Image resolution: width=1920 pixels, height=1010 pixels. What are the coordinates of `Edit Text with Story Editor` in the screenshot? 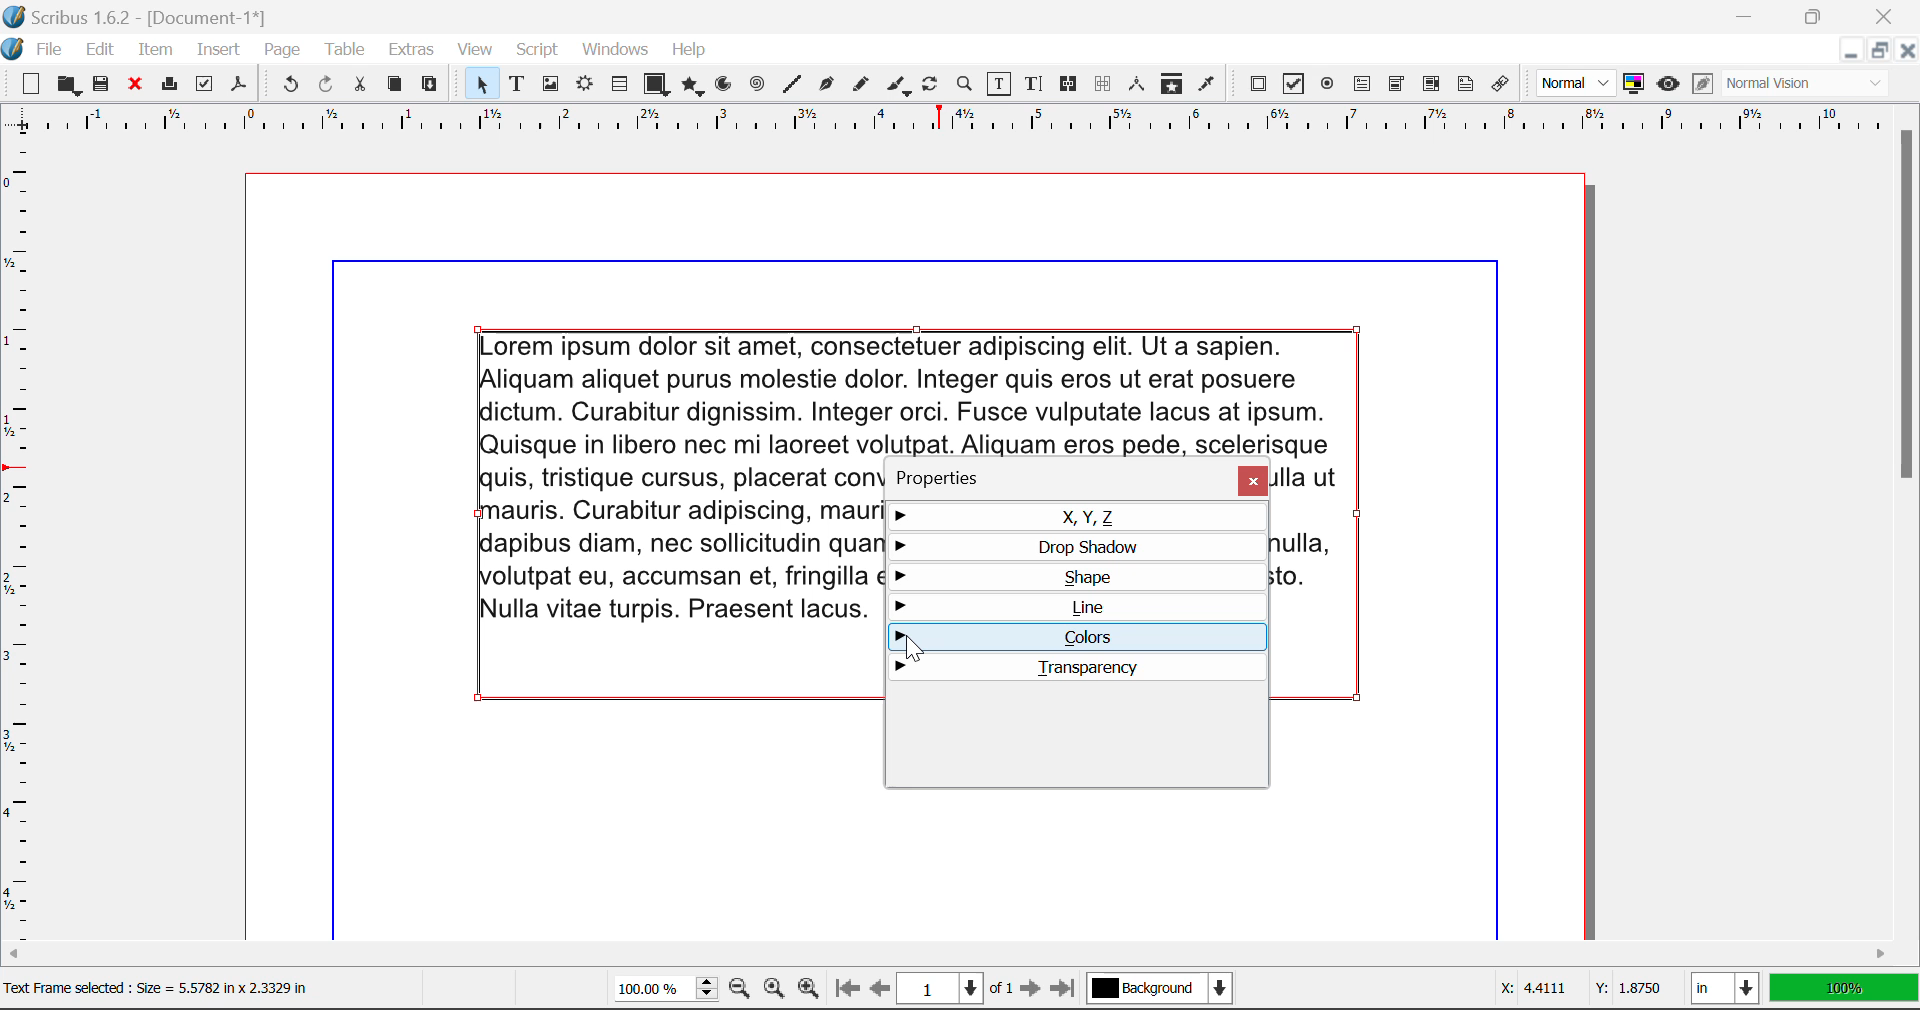 It's located at (1037, 84).